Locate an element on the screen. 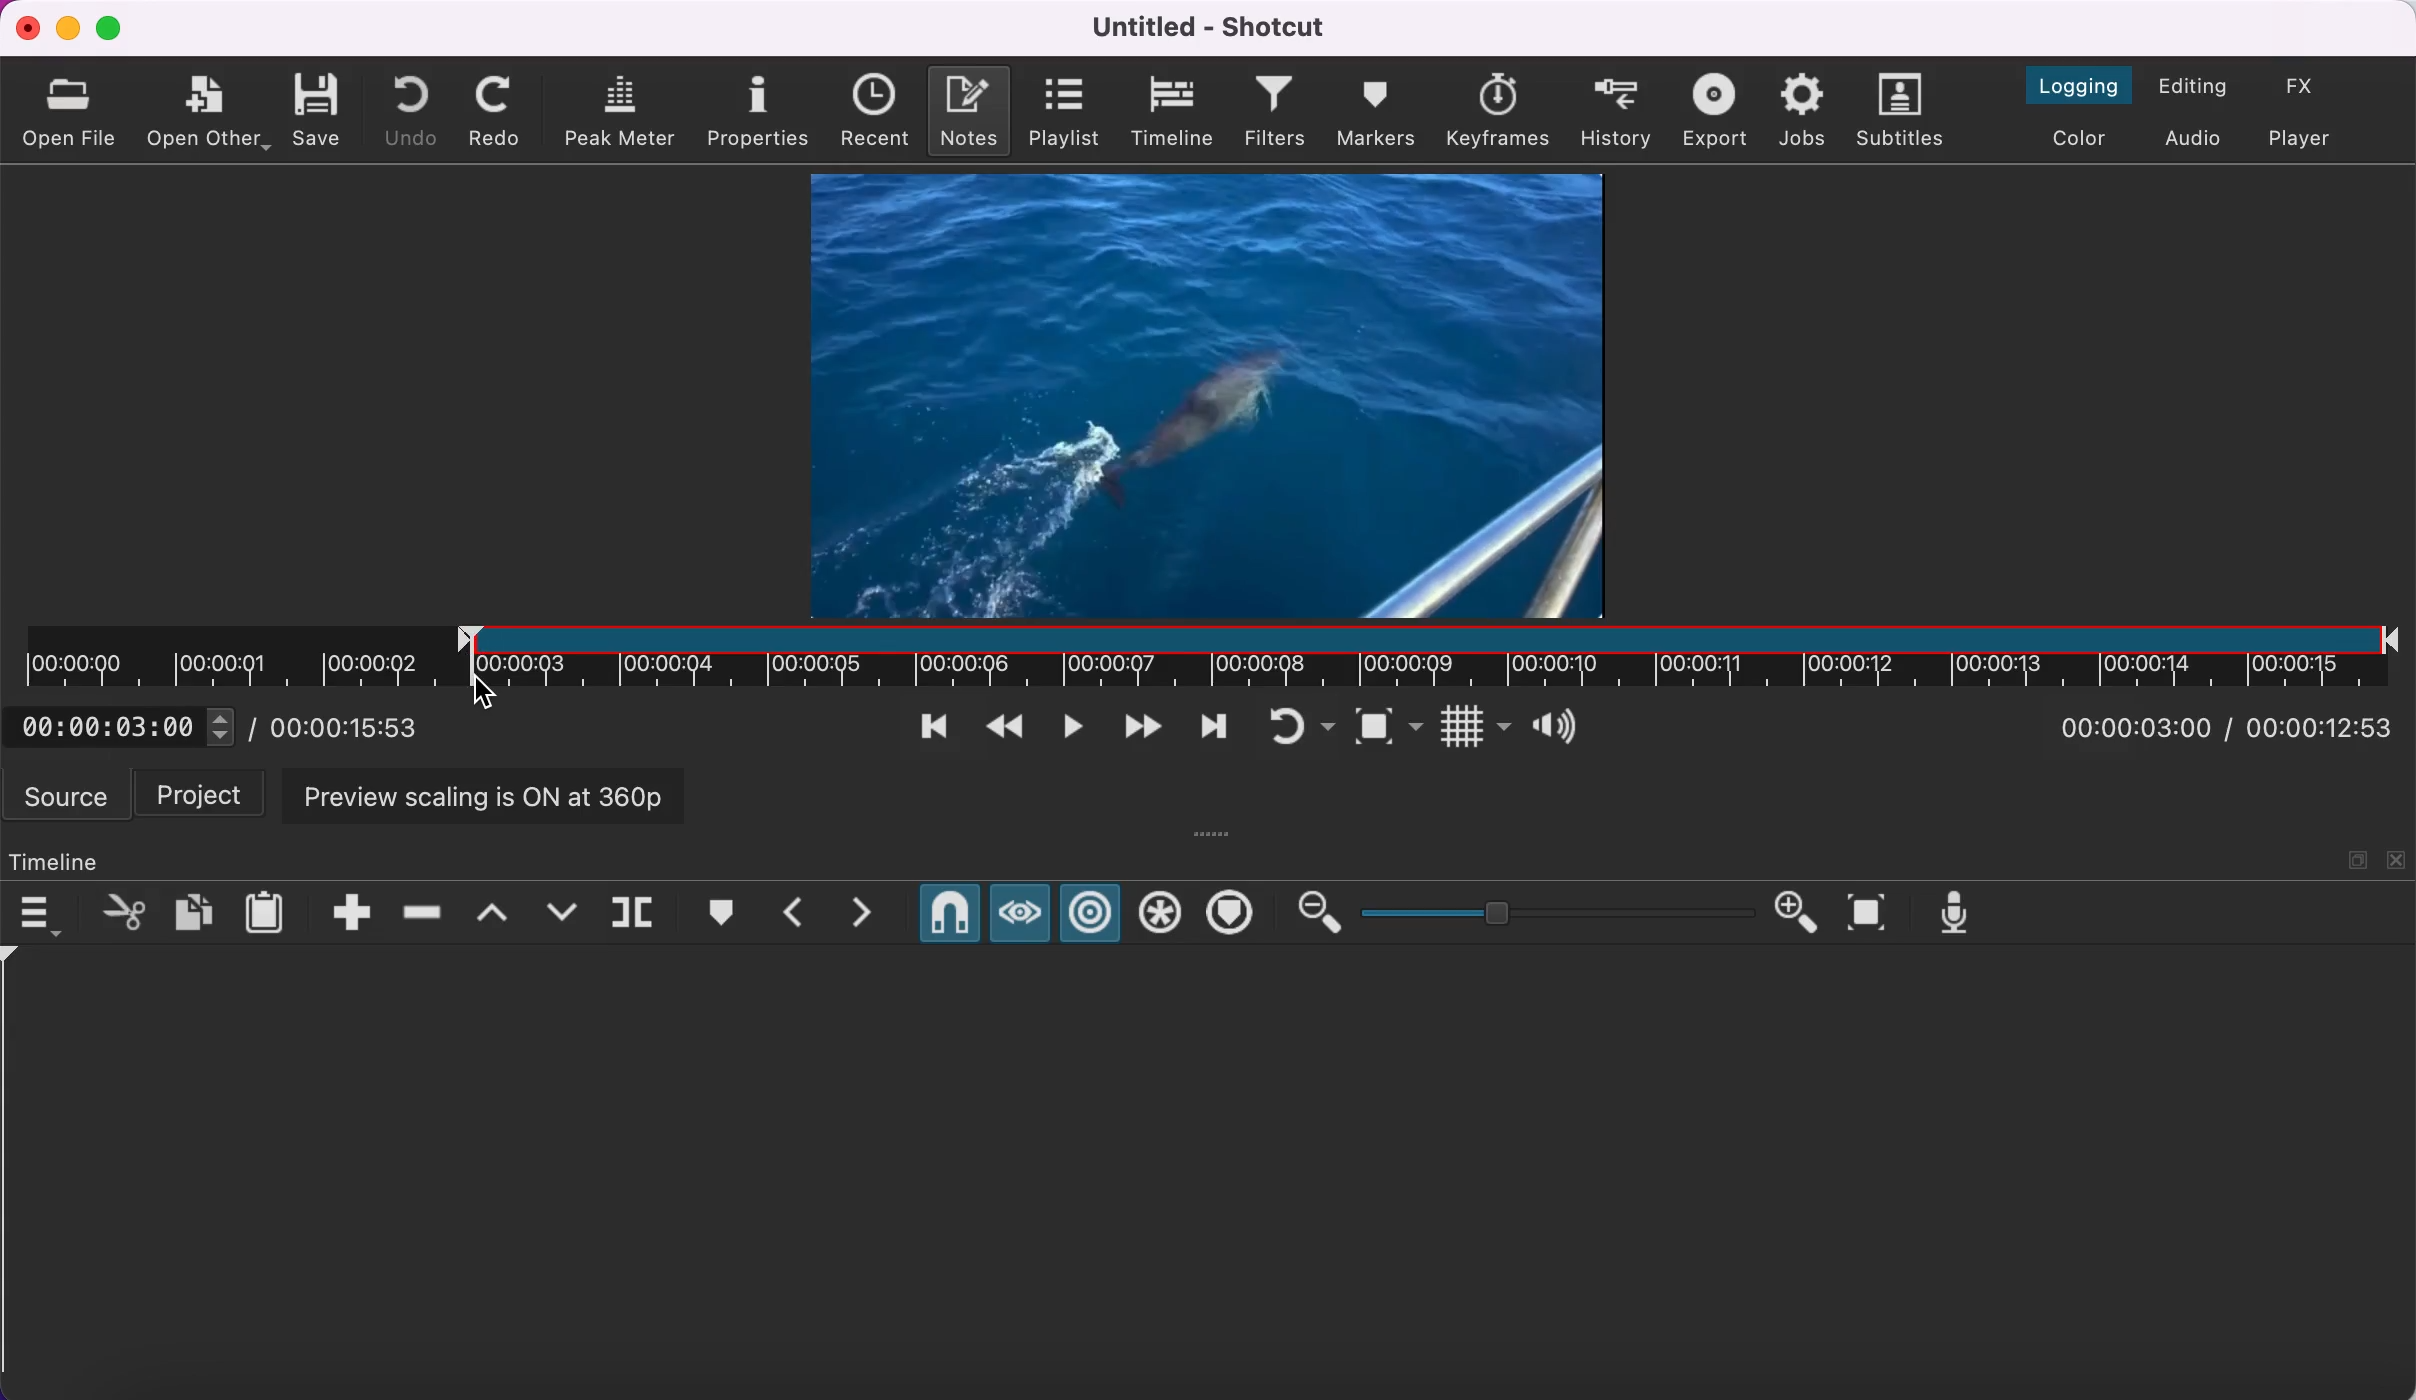  export is located at coordinates (1712, 111).